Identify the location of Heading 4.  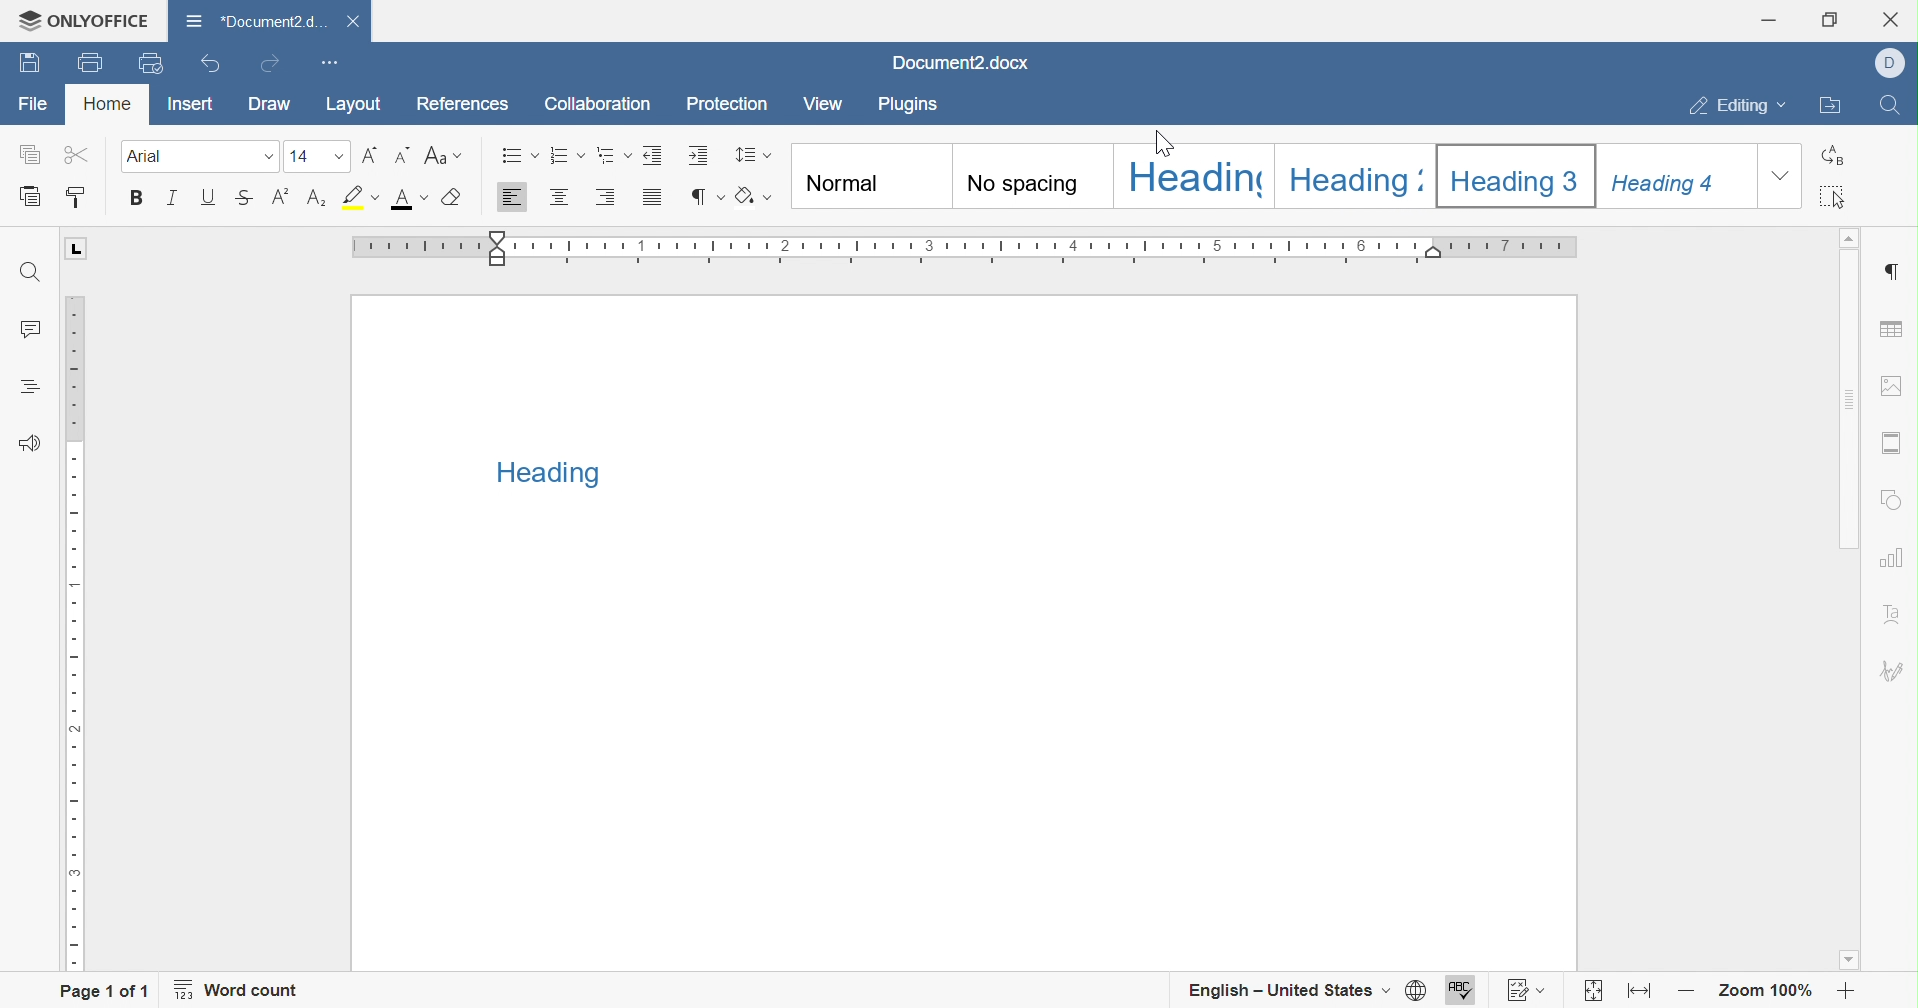
(1678, 174).